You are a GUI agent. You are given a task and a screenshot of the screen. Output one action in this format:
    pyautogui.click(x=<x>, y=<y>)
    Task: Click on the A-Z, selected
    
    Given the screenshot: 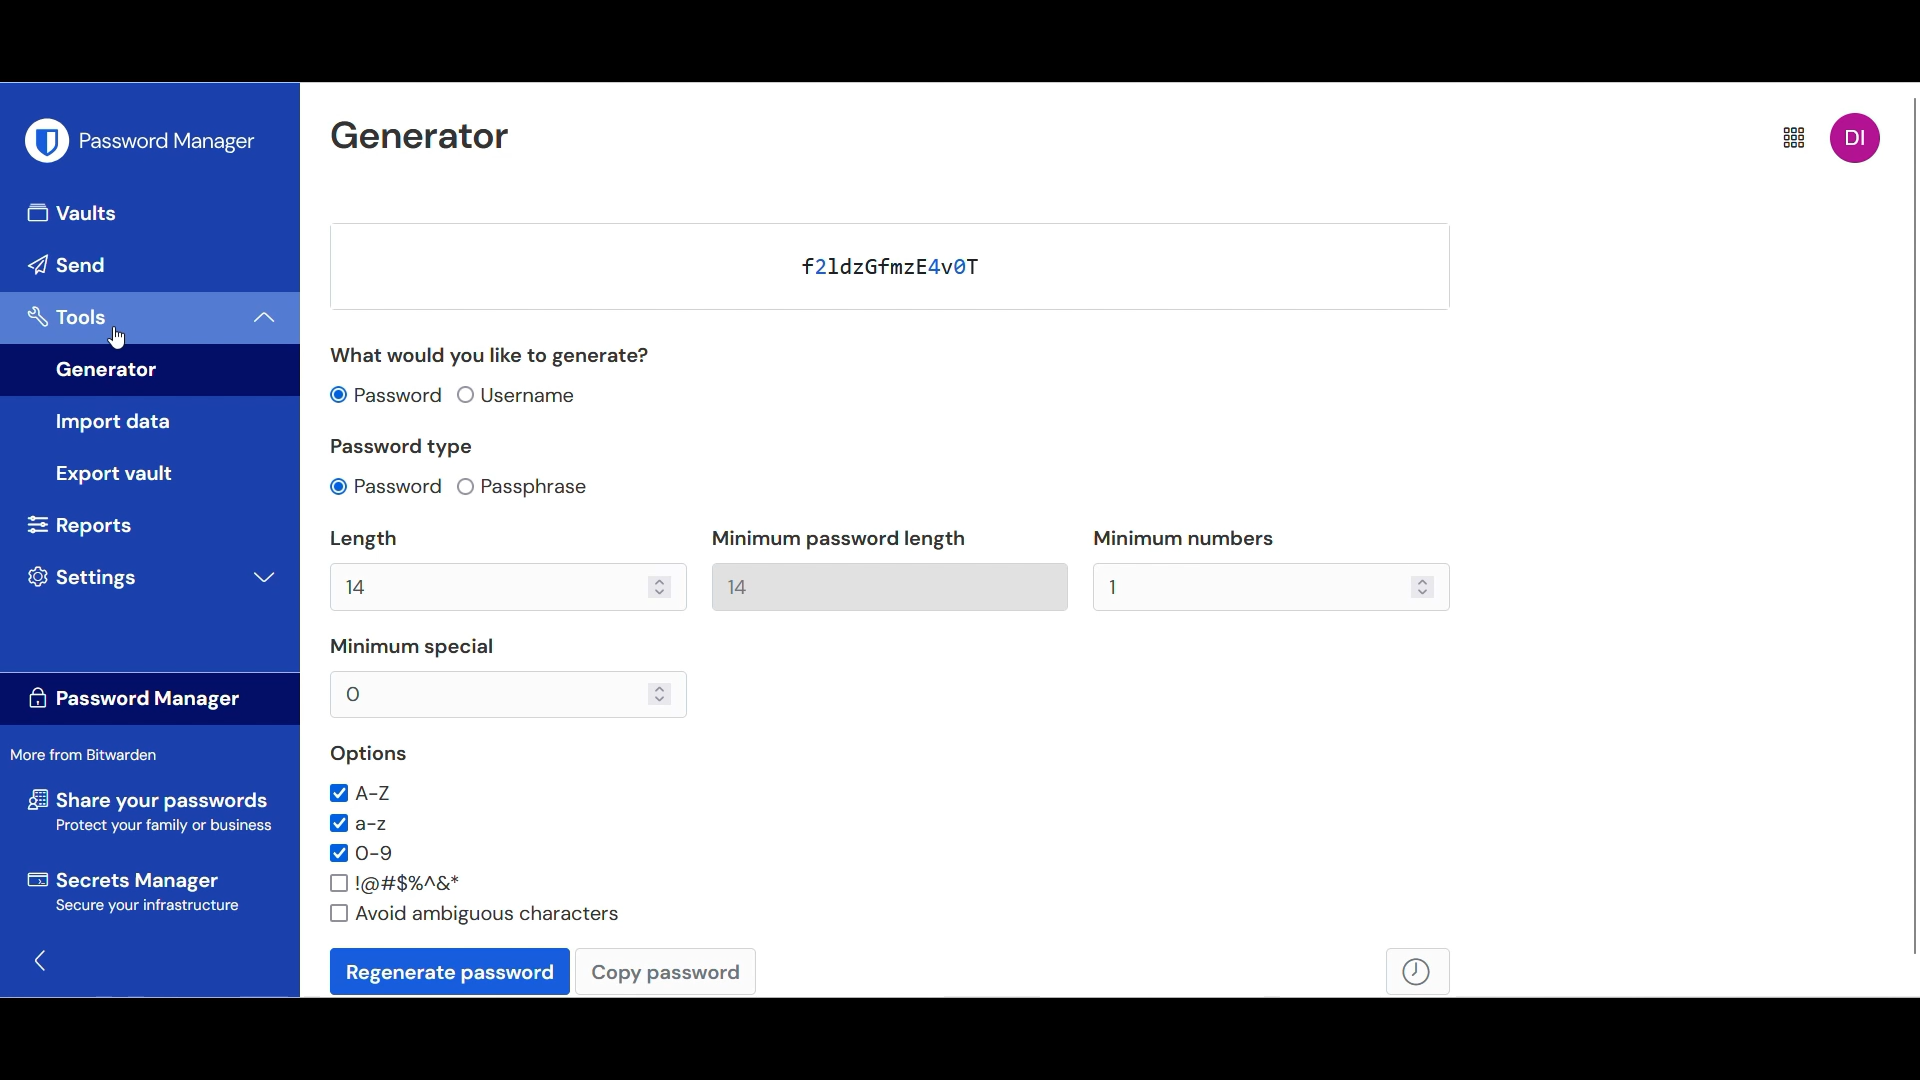 What is the action you would take?
    pyautogui.click(x=361, y=794)
    